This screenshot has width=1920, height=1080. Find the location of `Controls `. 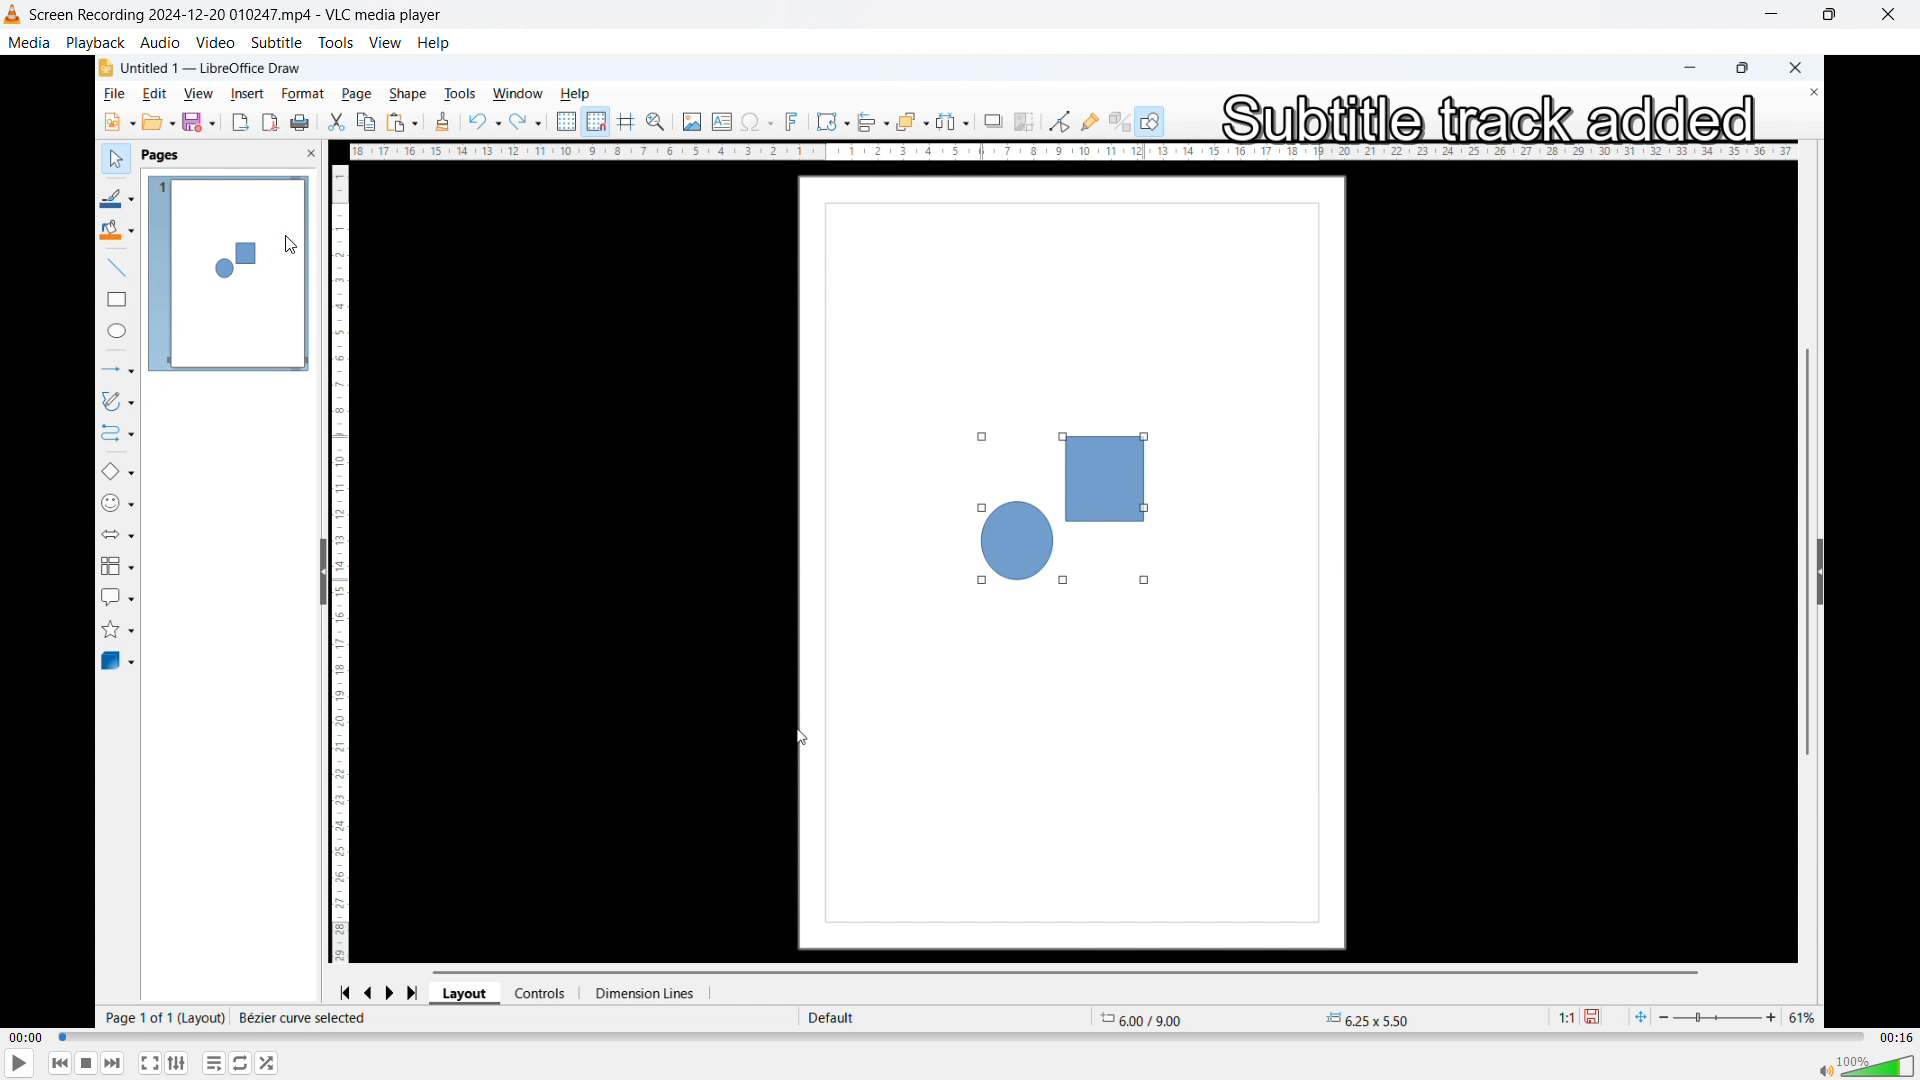

Controls  is located at coordinates (547, 993).